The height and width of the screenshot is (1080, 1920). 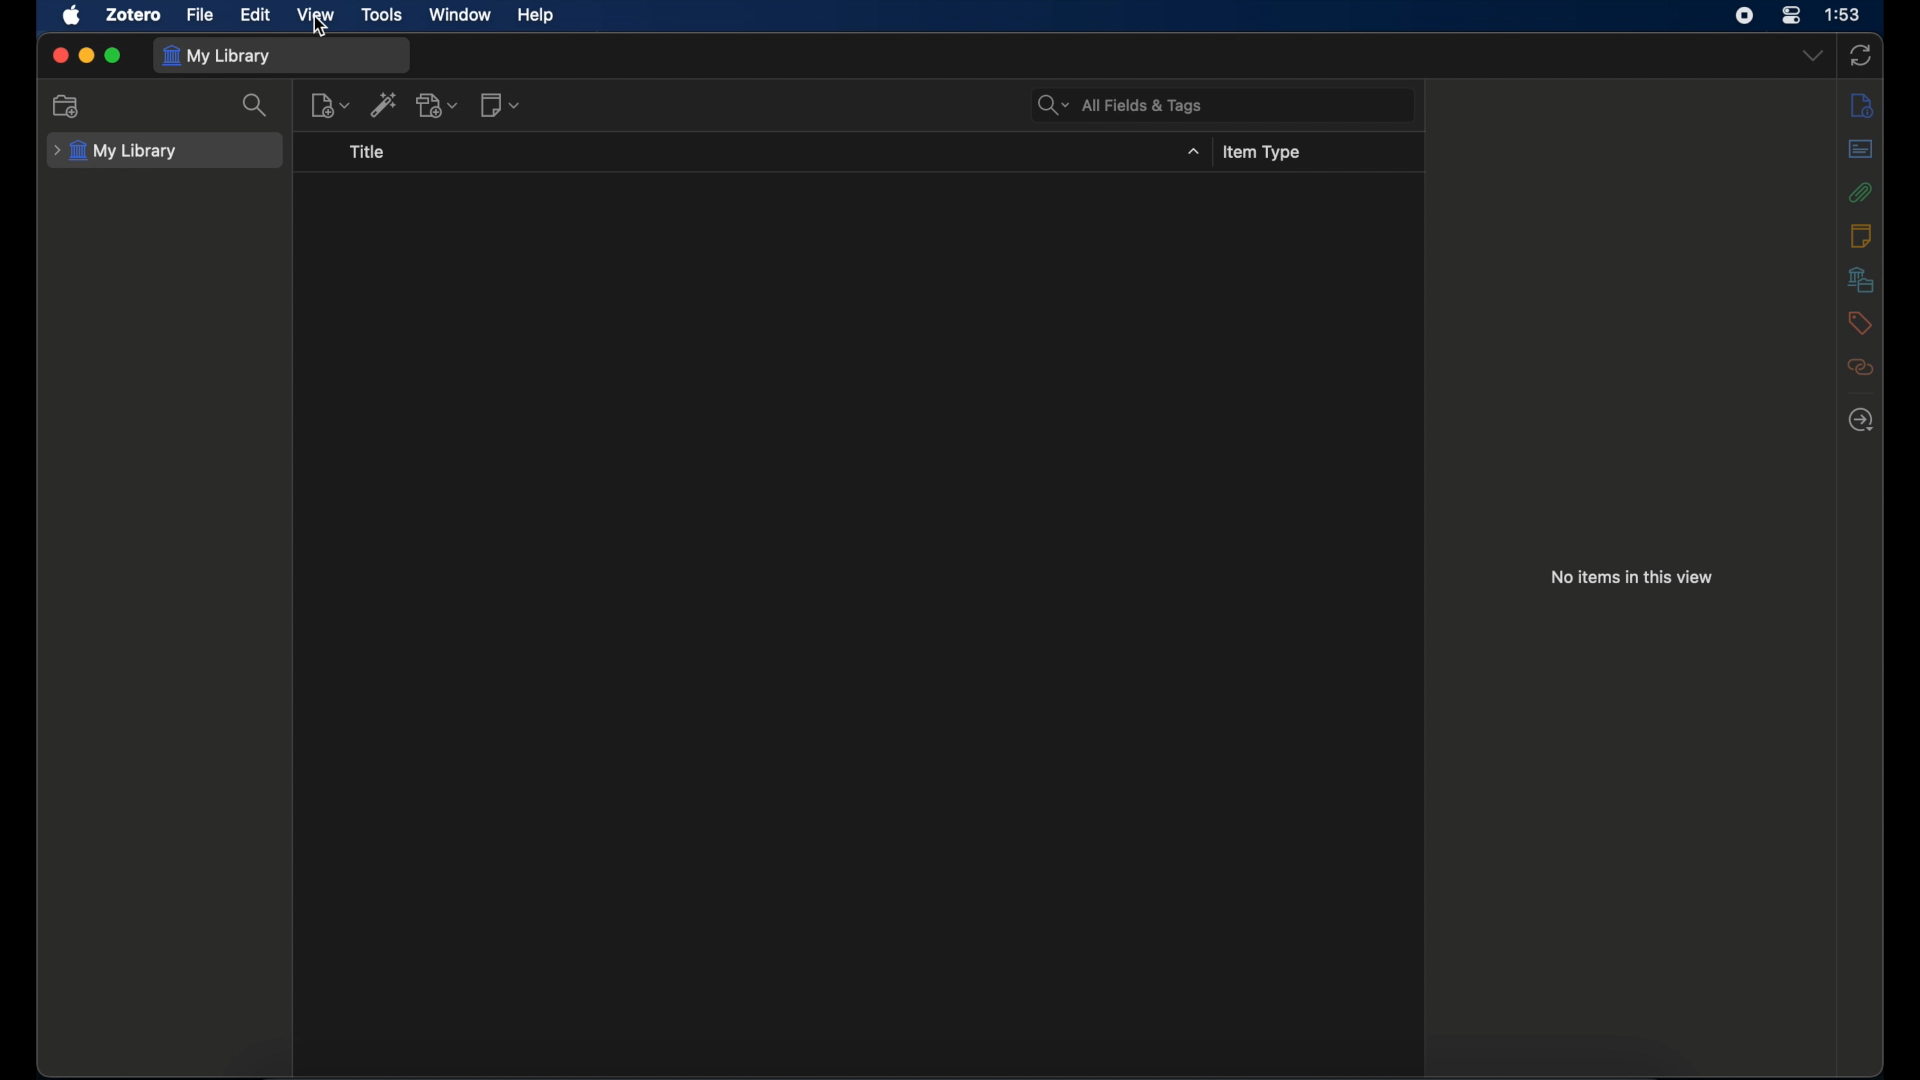 What do you see at coordinates (438, 104) in the screenshot?
I see `add attachment` at bounding box center [438, 104].